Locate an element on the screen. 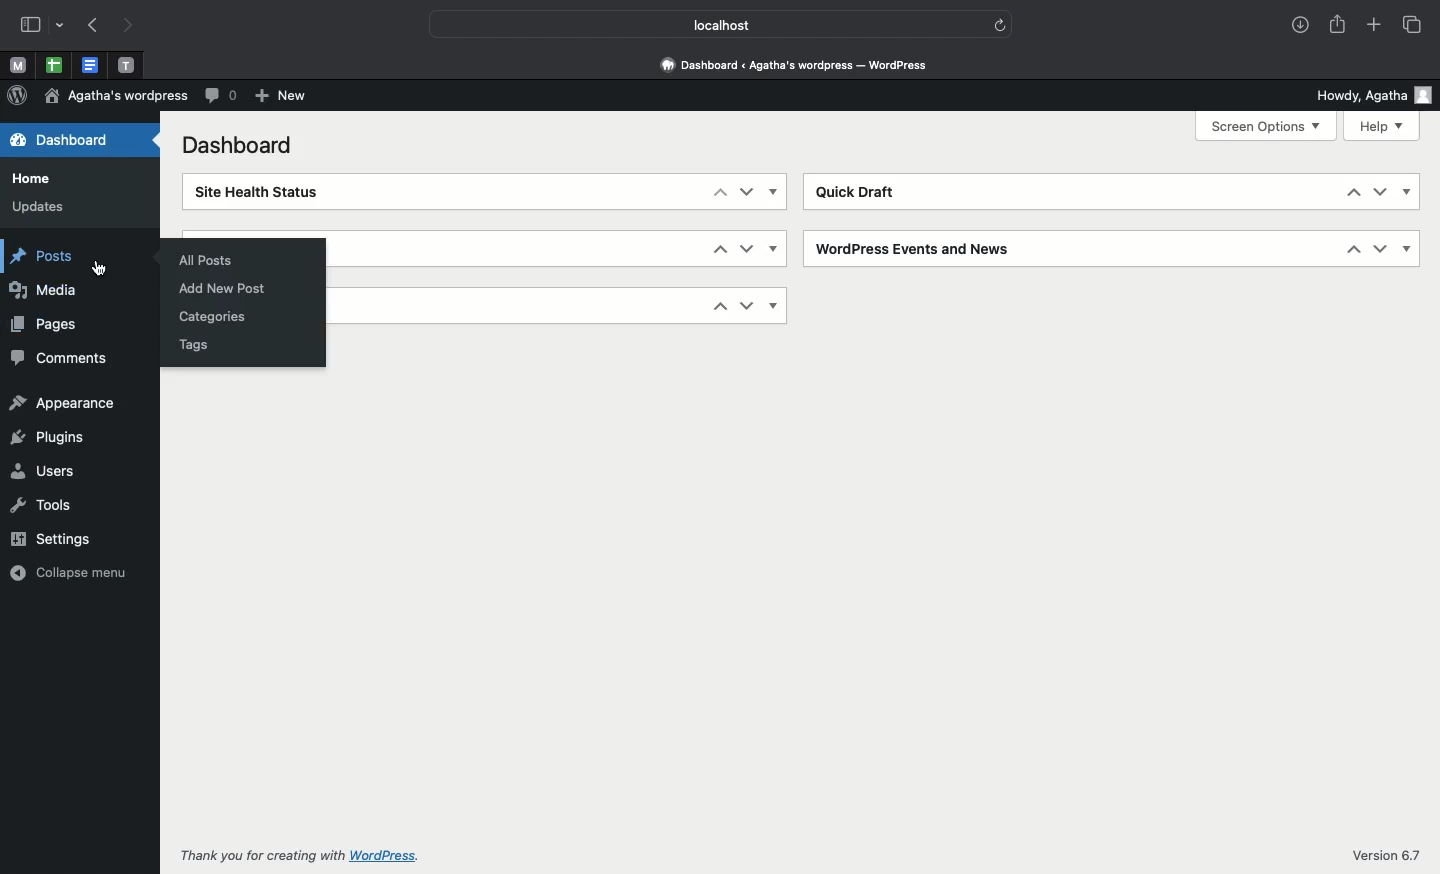 The image size is (1440, 874). Hide is located at coordinates (1408, 192).